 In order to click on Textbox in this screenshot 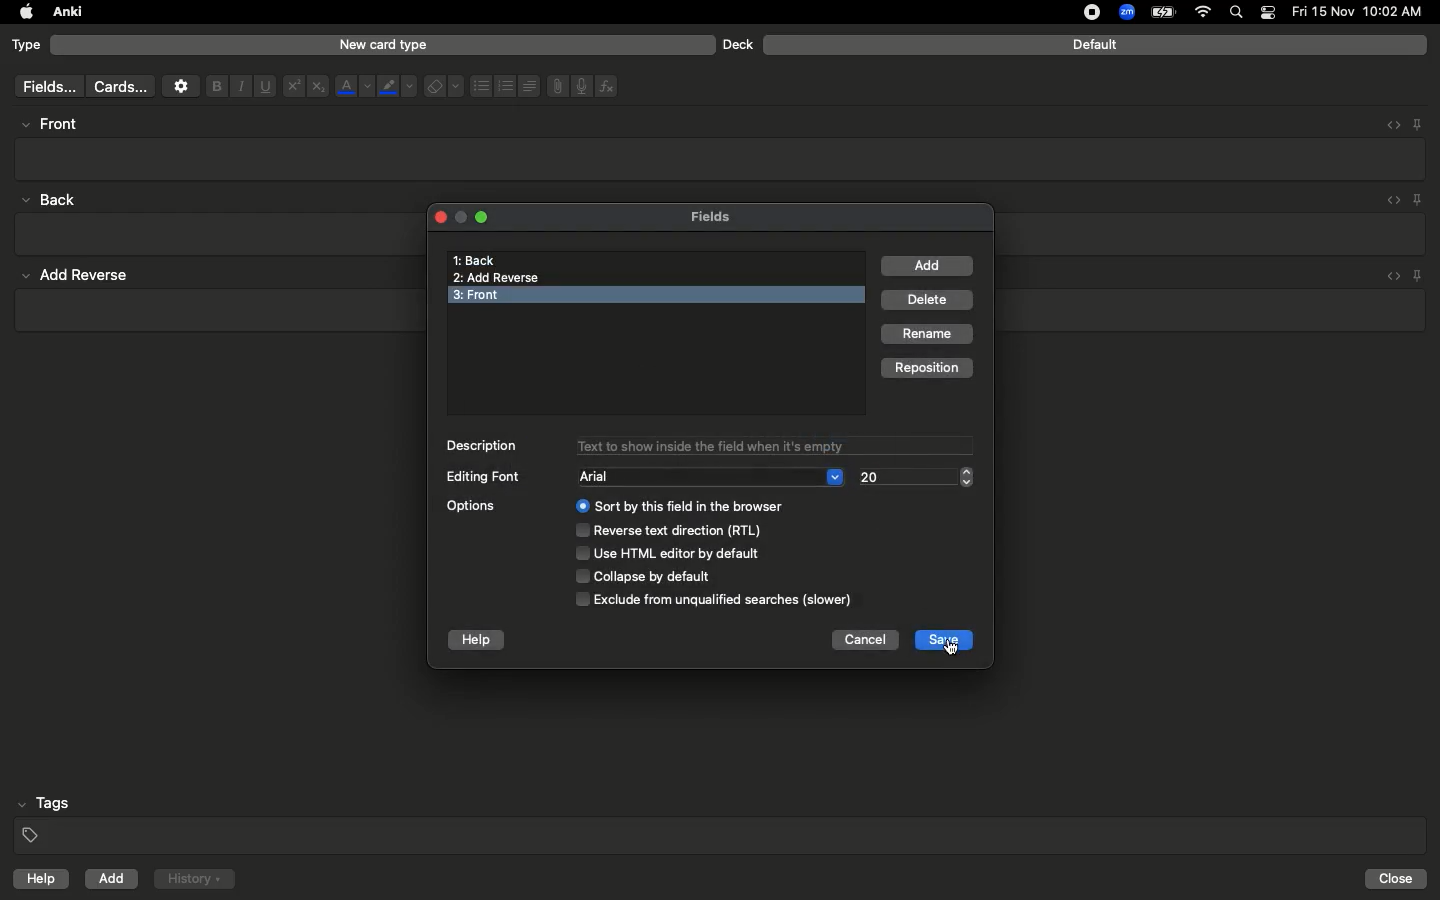, I will do `click(722, 158)`.